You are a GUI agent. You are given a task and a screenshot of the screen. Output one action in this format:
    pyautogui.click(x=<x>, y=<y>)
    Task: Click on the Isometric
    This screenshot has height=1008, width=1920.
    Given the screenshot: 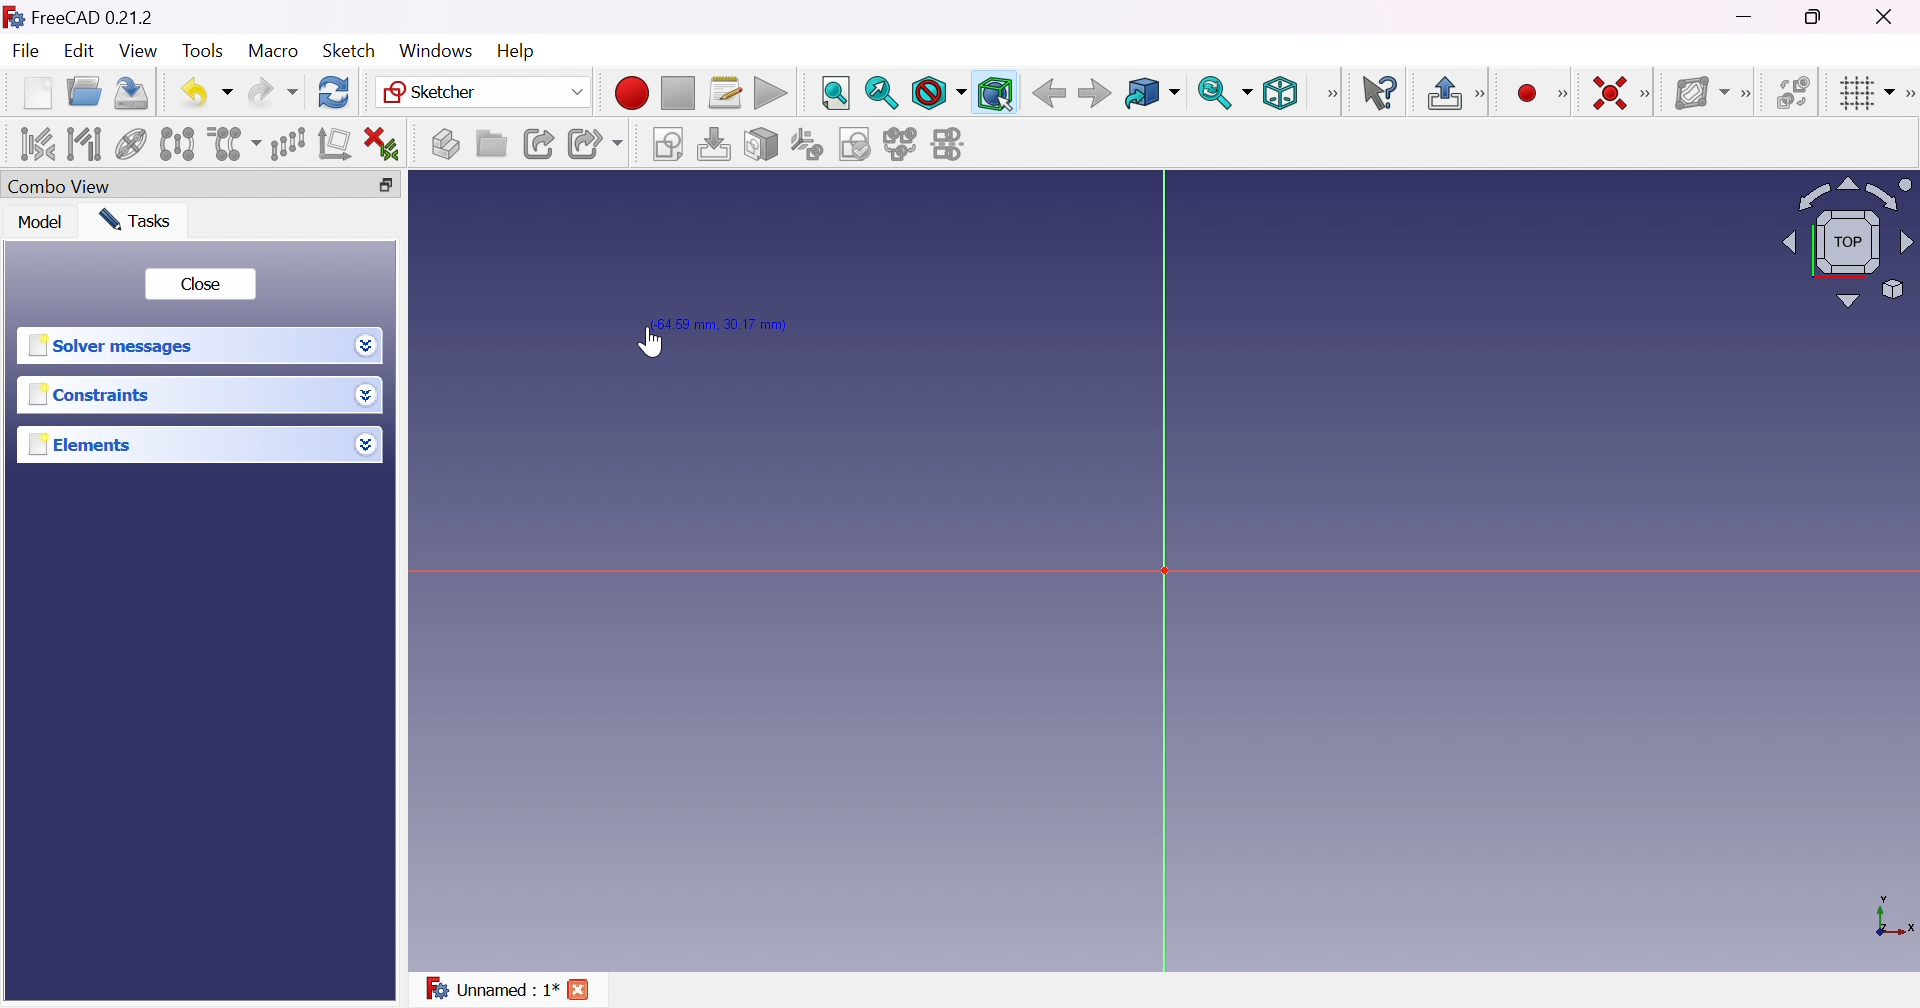 What is the action you would take?
    pyautogui.click(x=1281, y=92)
    